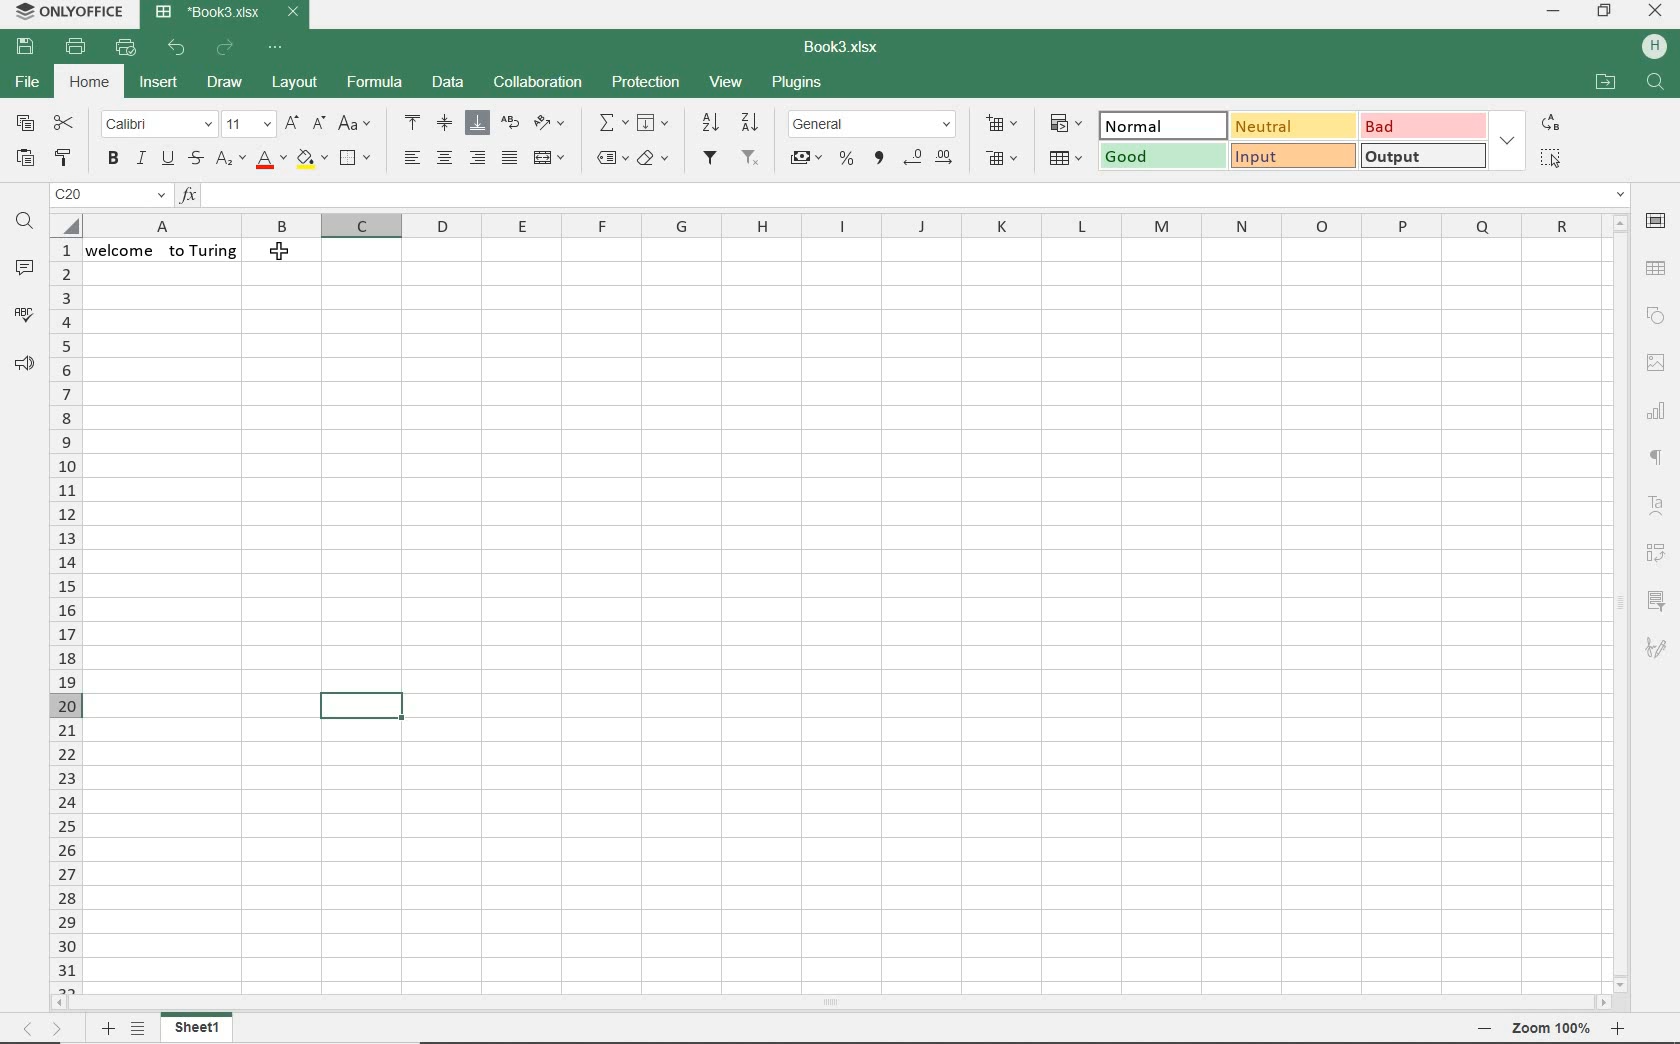  What do you see at coordinates (65, 123) in the screenshot?
I see `cut` at bounding box center [65, 123].